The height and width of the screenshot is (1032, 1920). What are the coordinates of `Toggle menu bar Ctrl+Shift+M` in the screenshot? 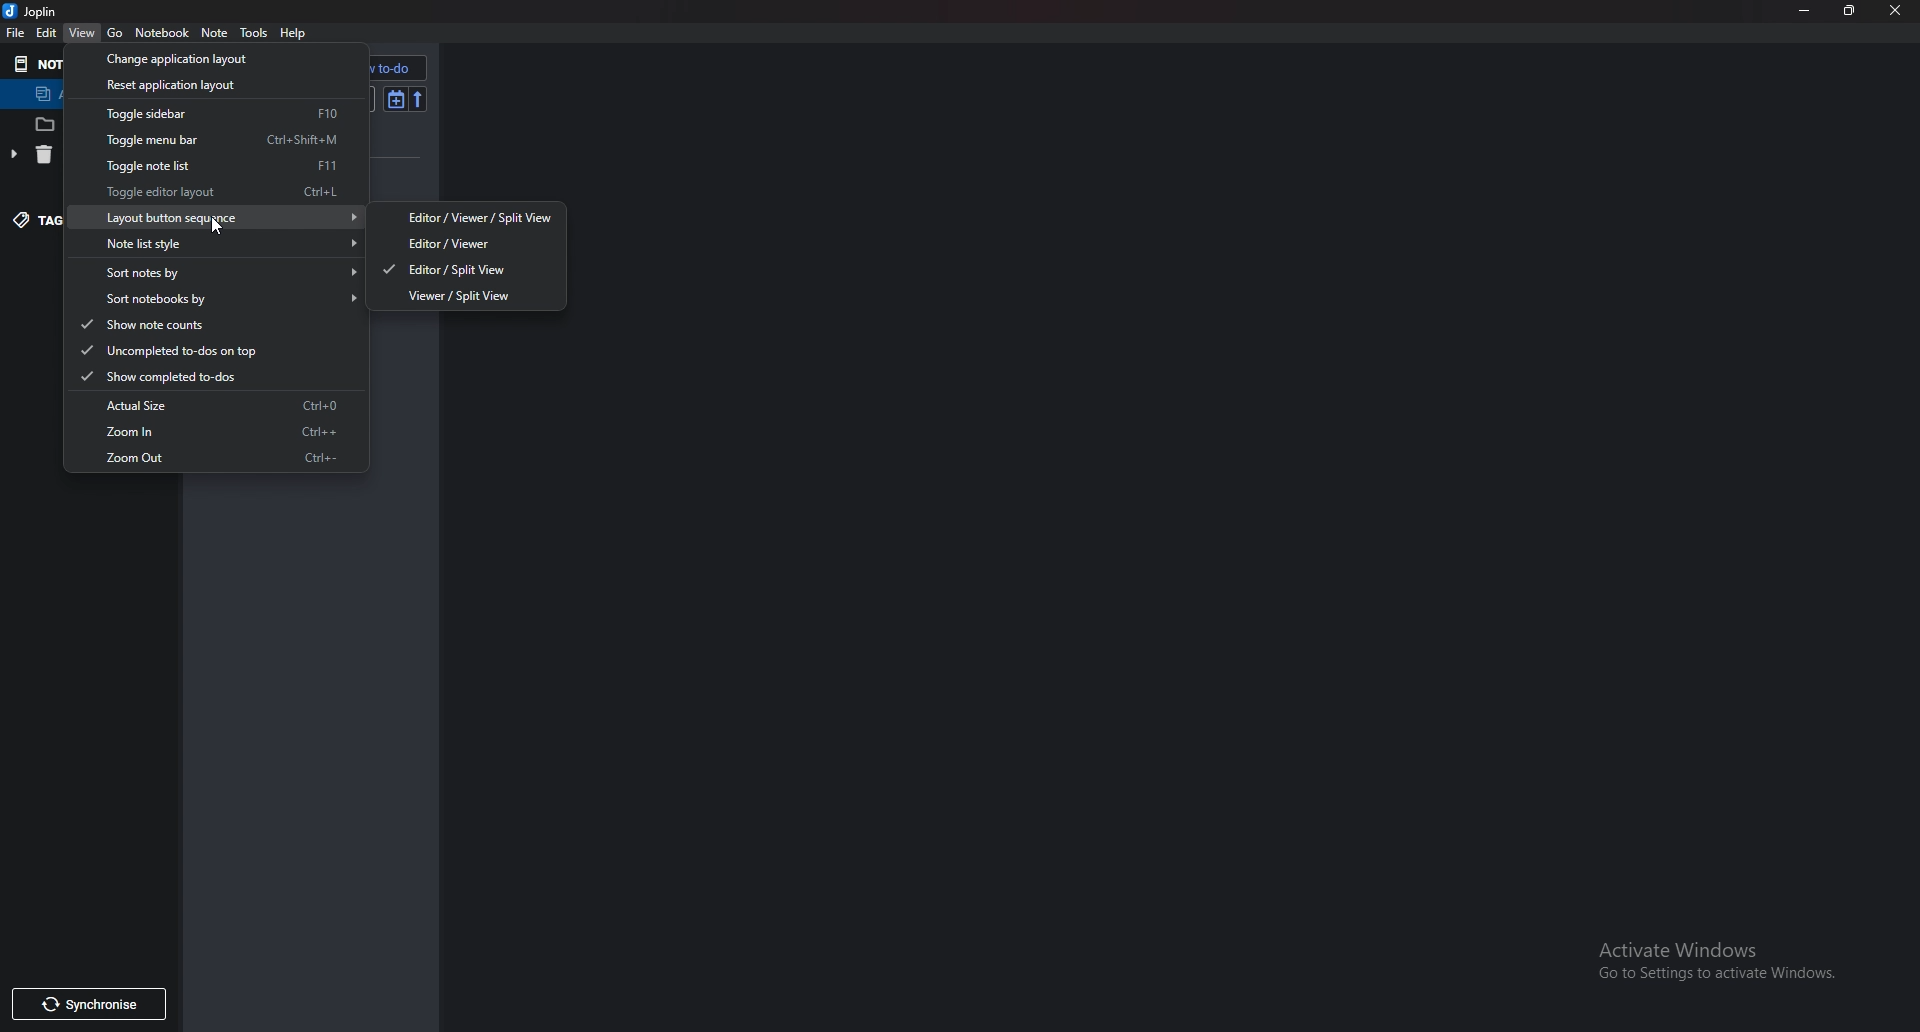 It's located at (213, 142).